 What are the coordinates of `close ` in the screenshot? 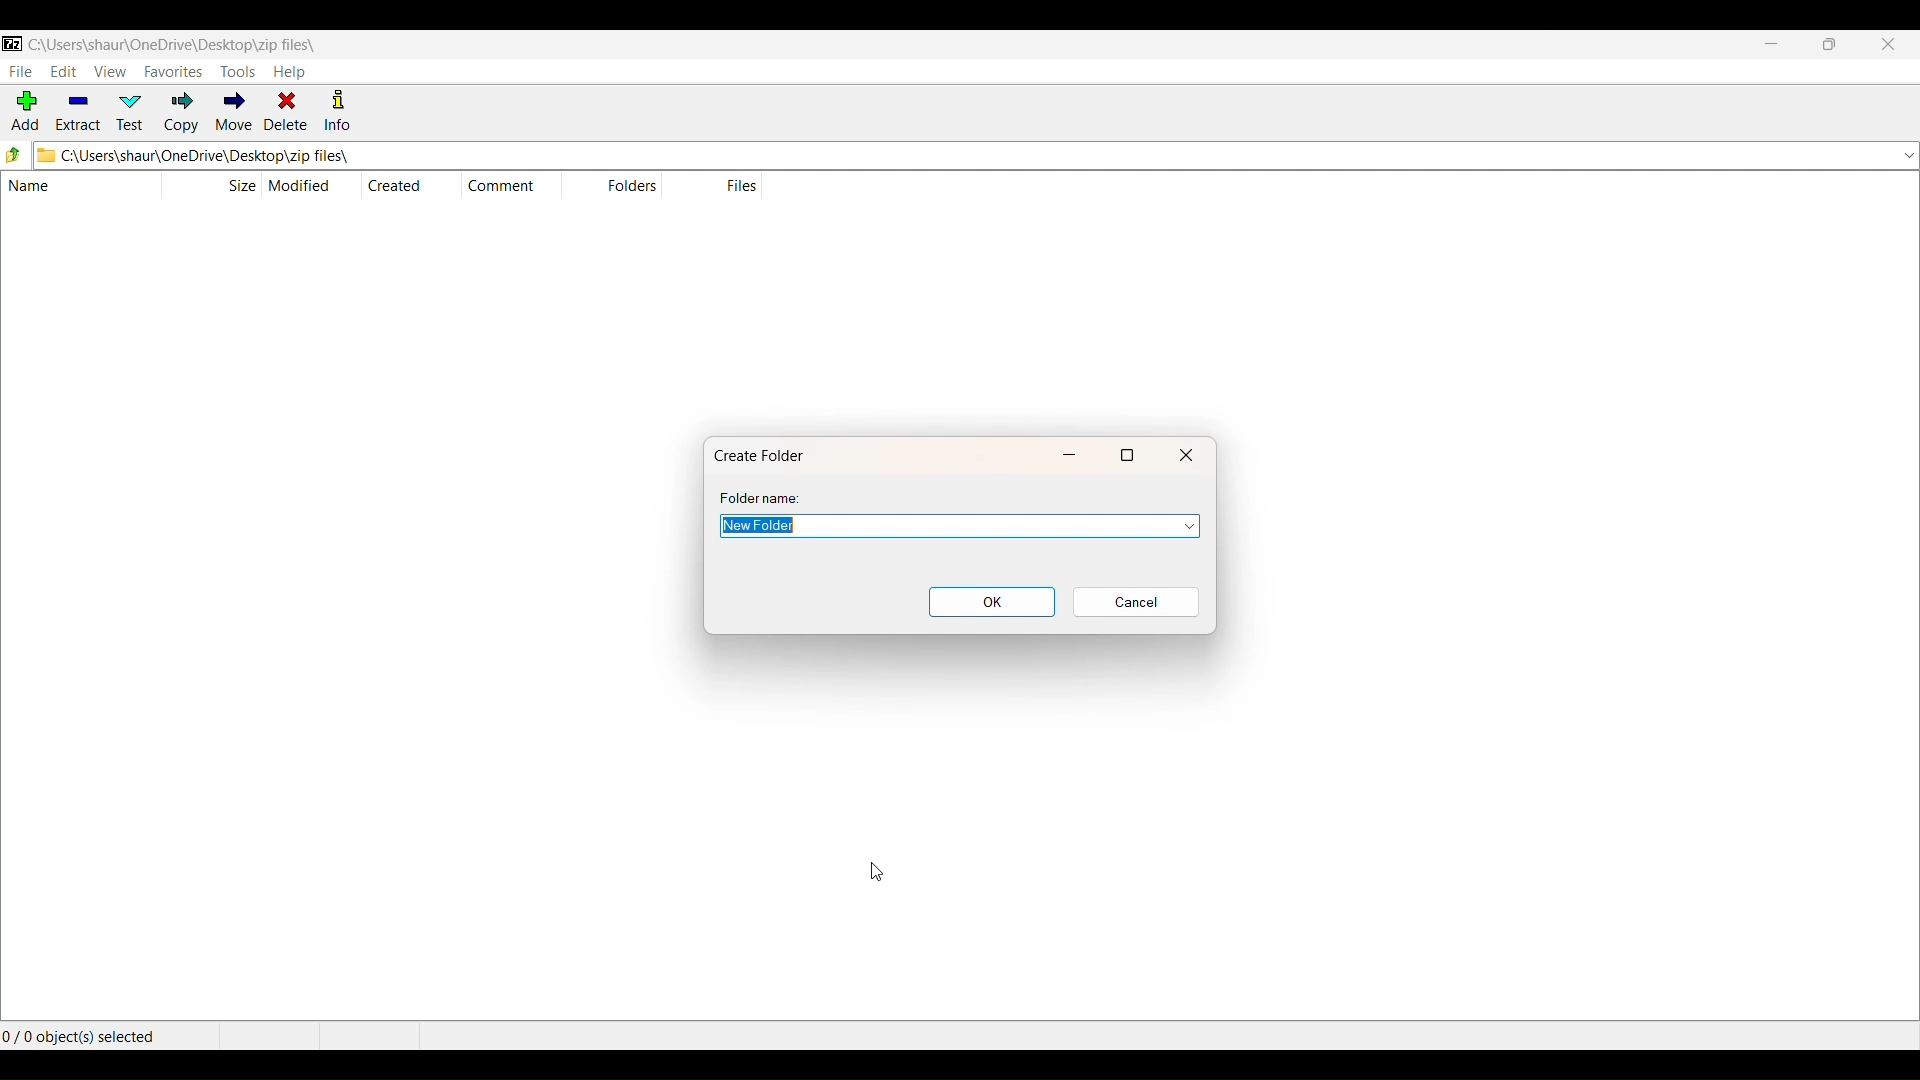 It's located at (1187, 454).